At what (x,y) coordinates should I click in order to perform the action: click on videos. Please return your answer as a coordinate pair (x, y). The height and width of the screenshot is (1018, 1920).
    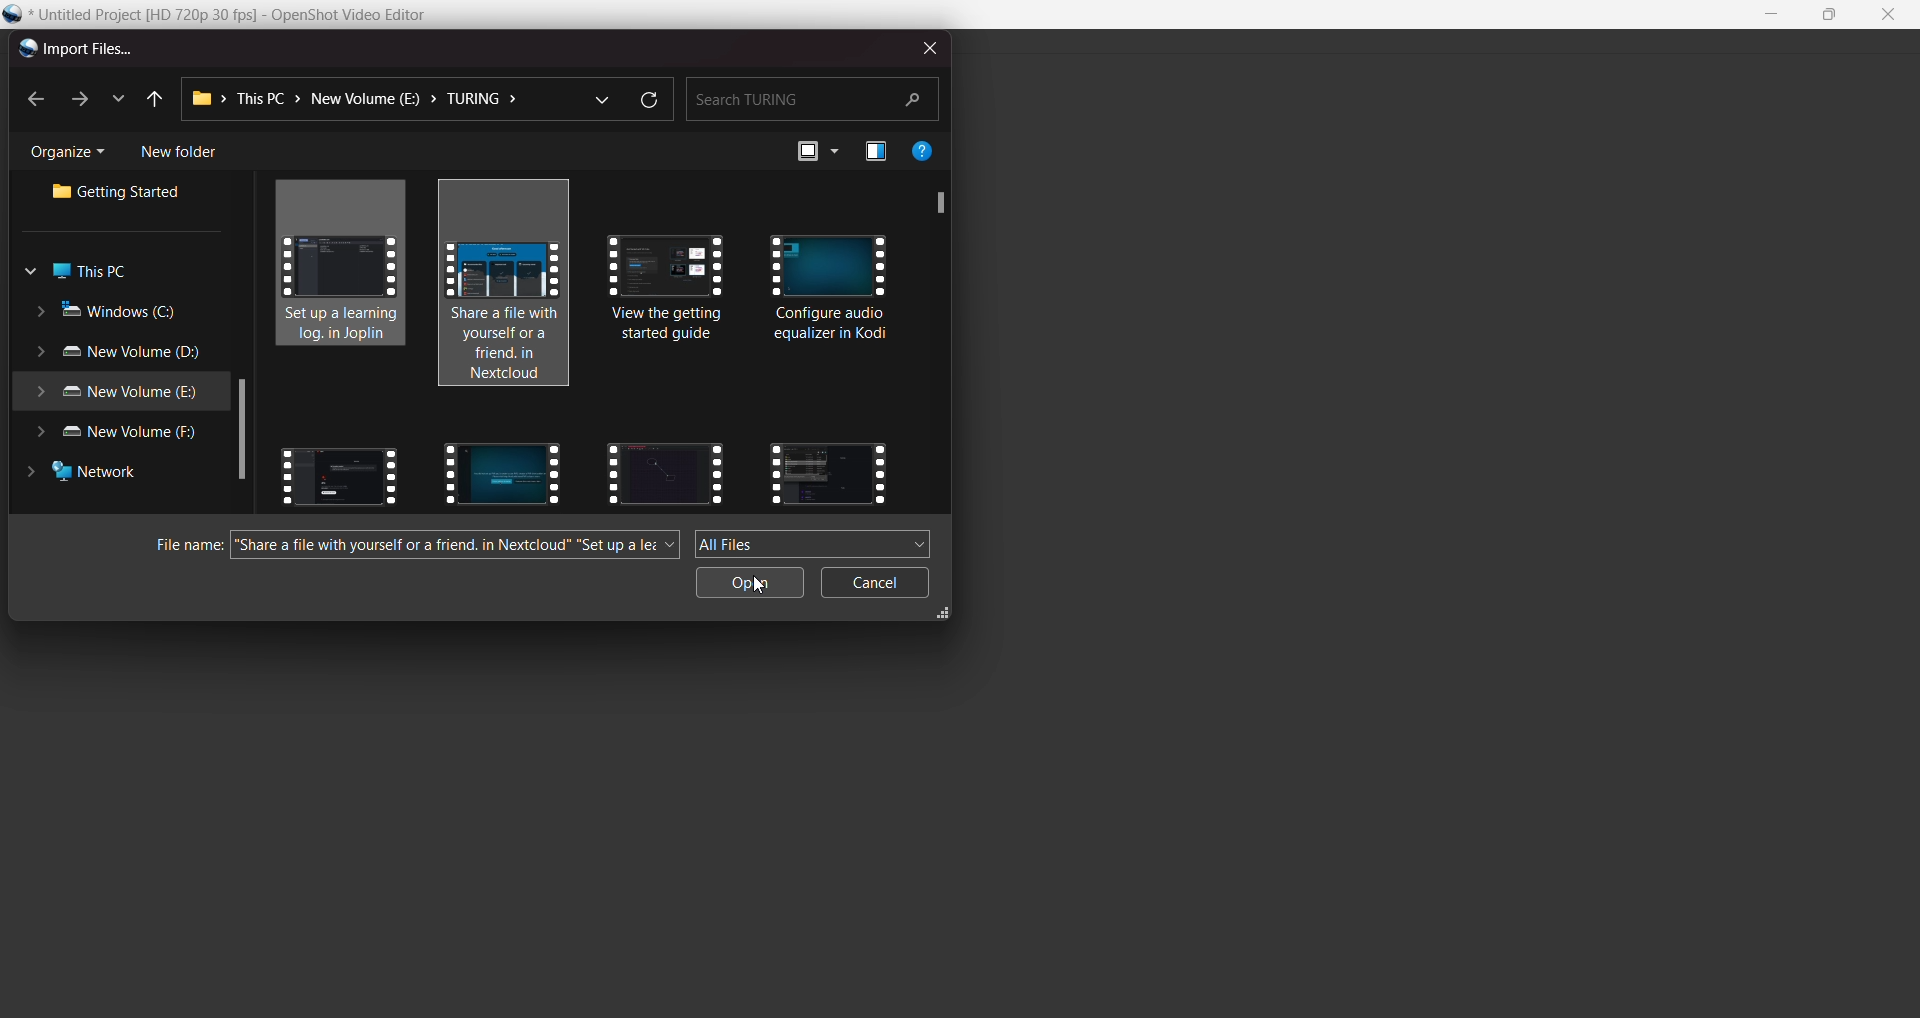
    Looking at the image, I should click on (339, 471).